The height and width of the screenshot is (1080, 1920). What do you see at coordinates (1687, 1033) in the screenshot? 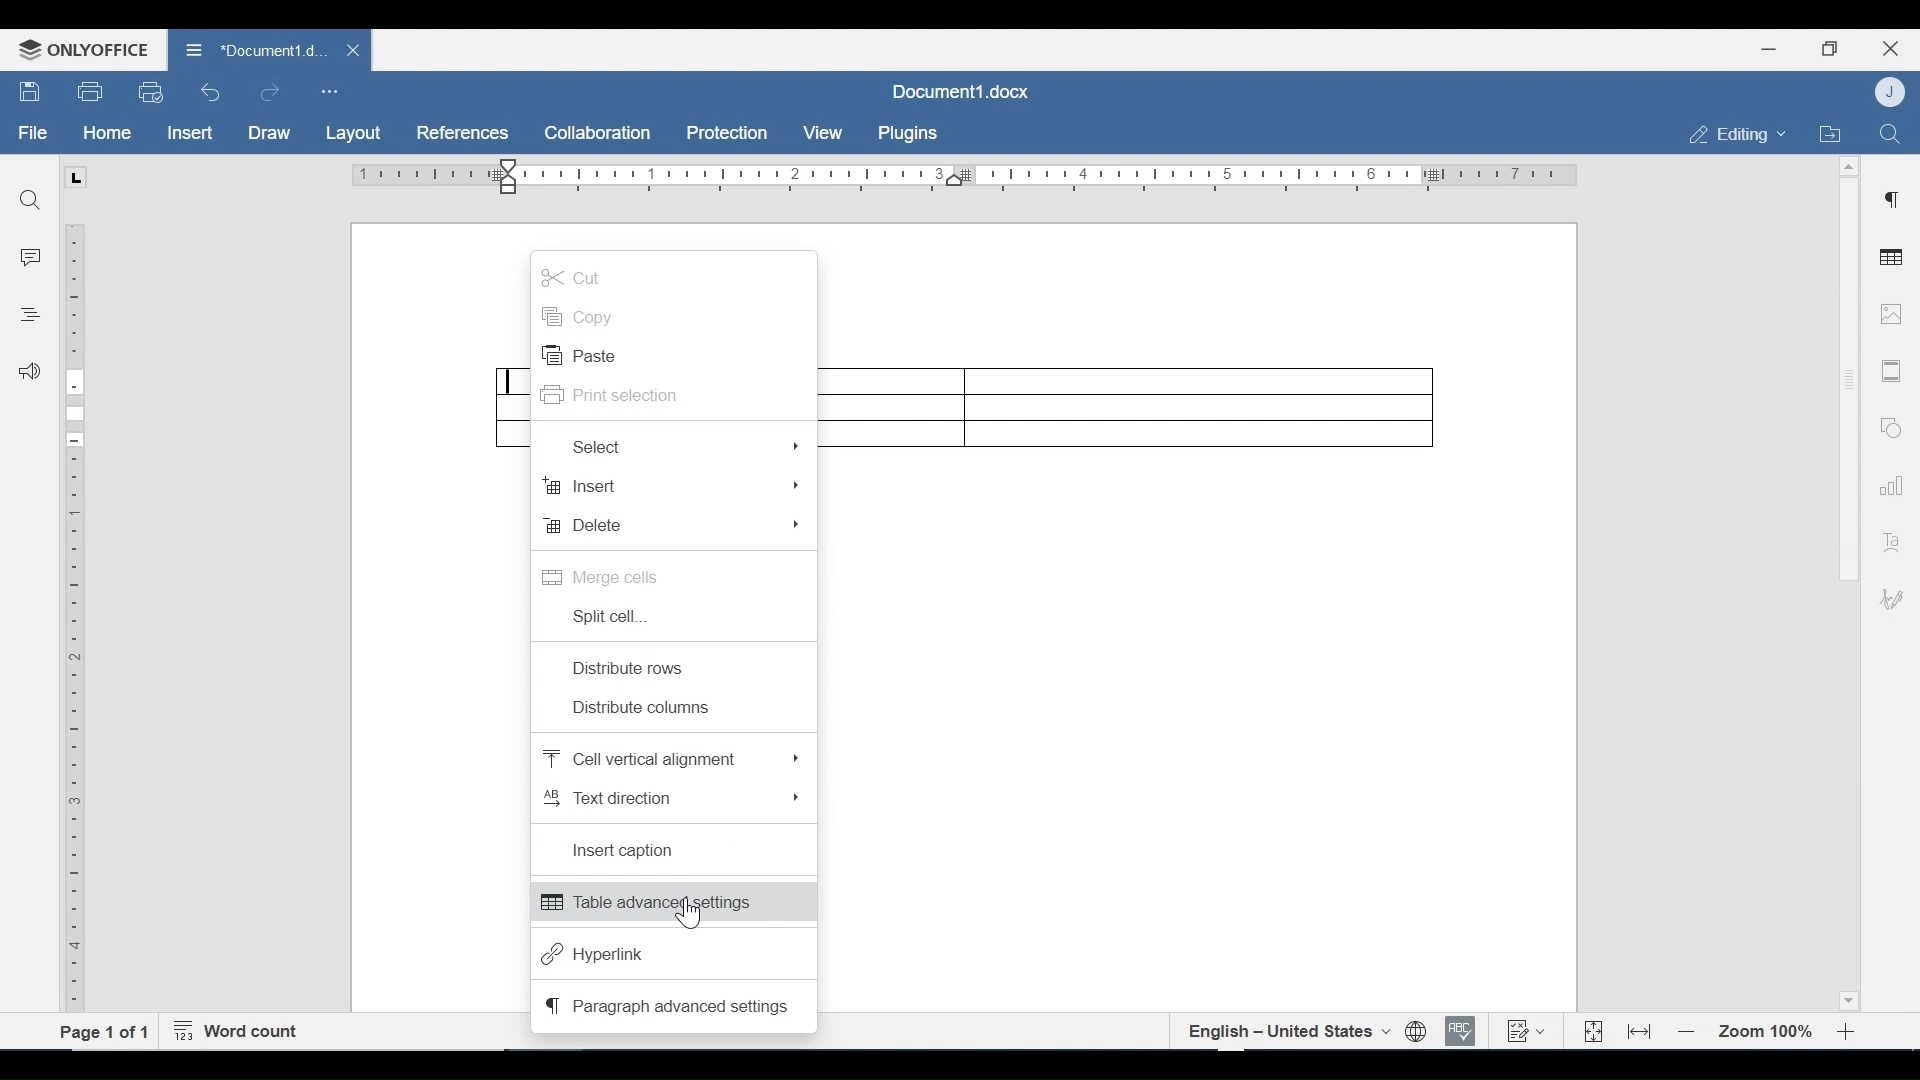
I see `Zoom out` at bounding box center [1687, 1033].